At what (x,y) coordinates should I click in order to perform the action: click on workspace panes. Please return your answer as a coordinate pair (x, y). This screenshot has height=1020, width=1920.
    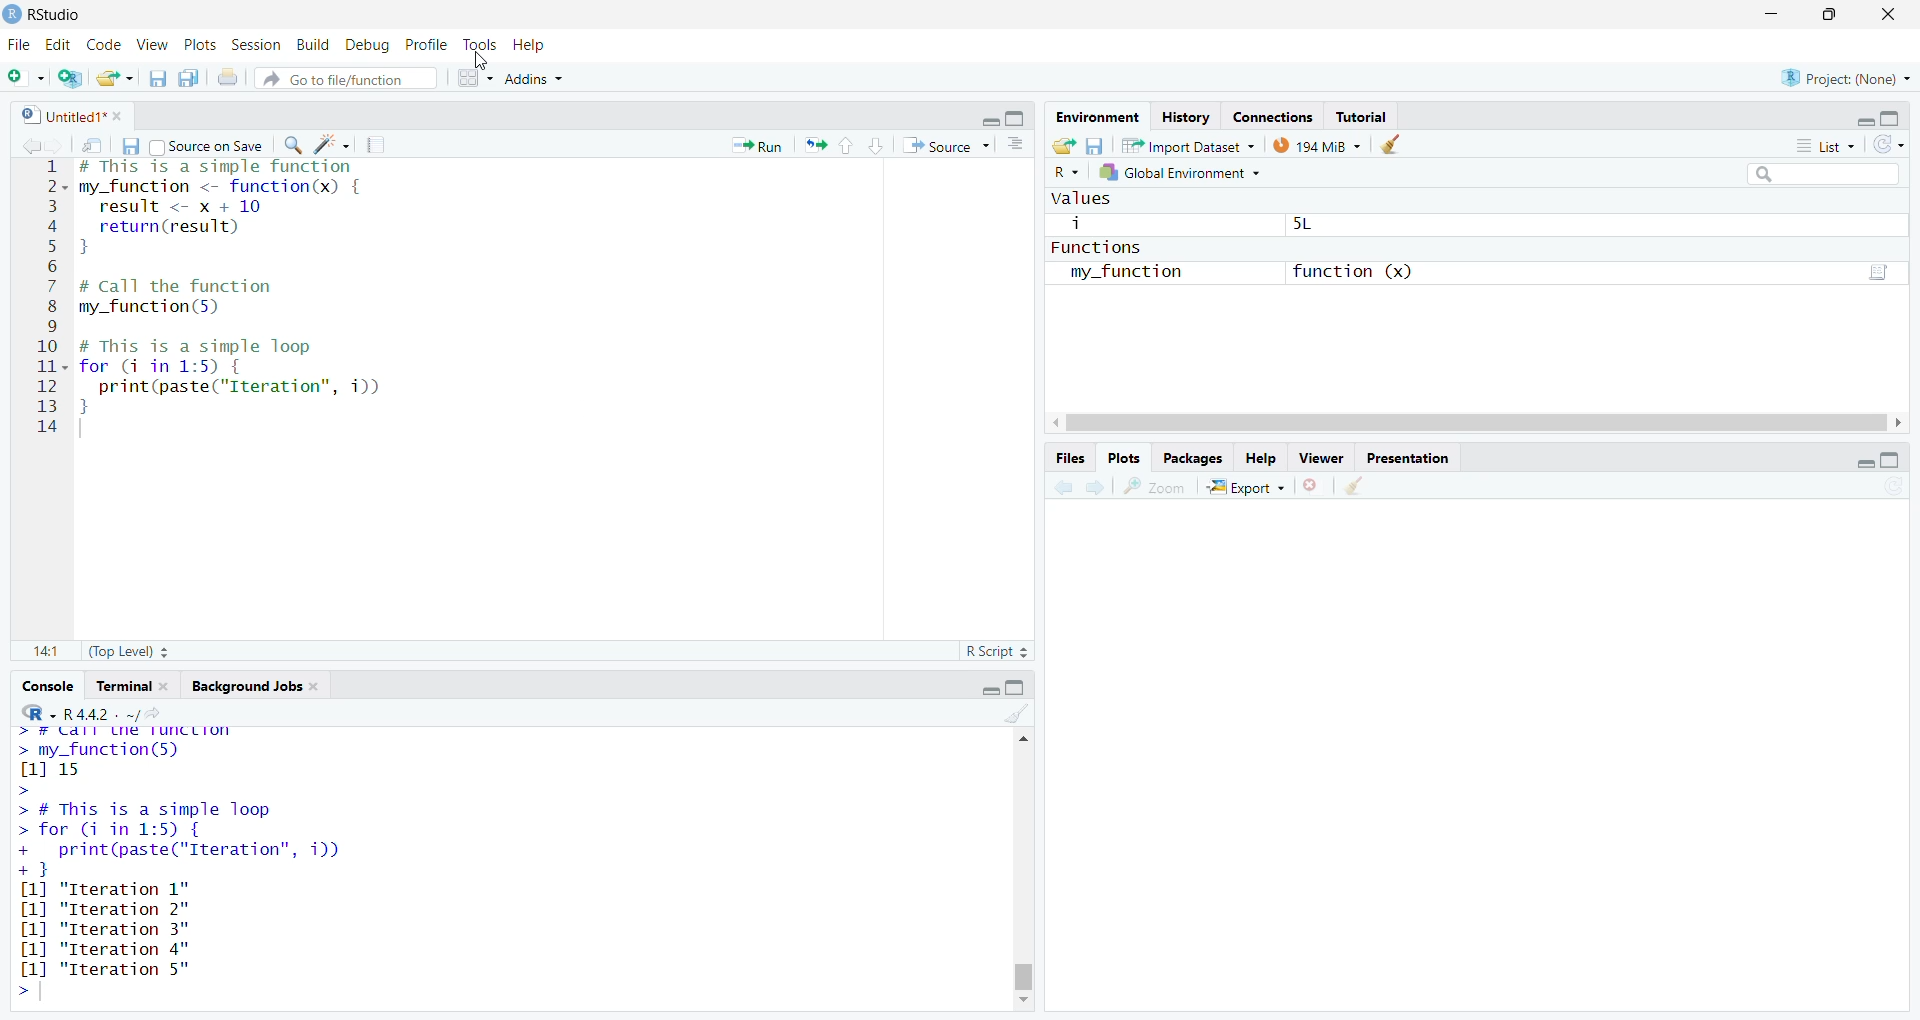
    Looking at the image, I should click on (473, 76).